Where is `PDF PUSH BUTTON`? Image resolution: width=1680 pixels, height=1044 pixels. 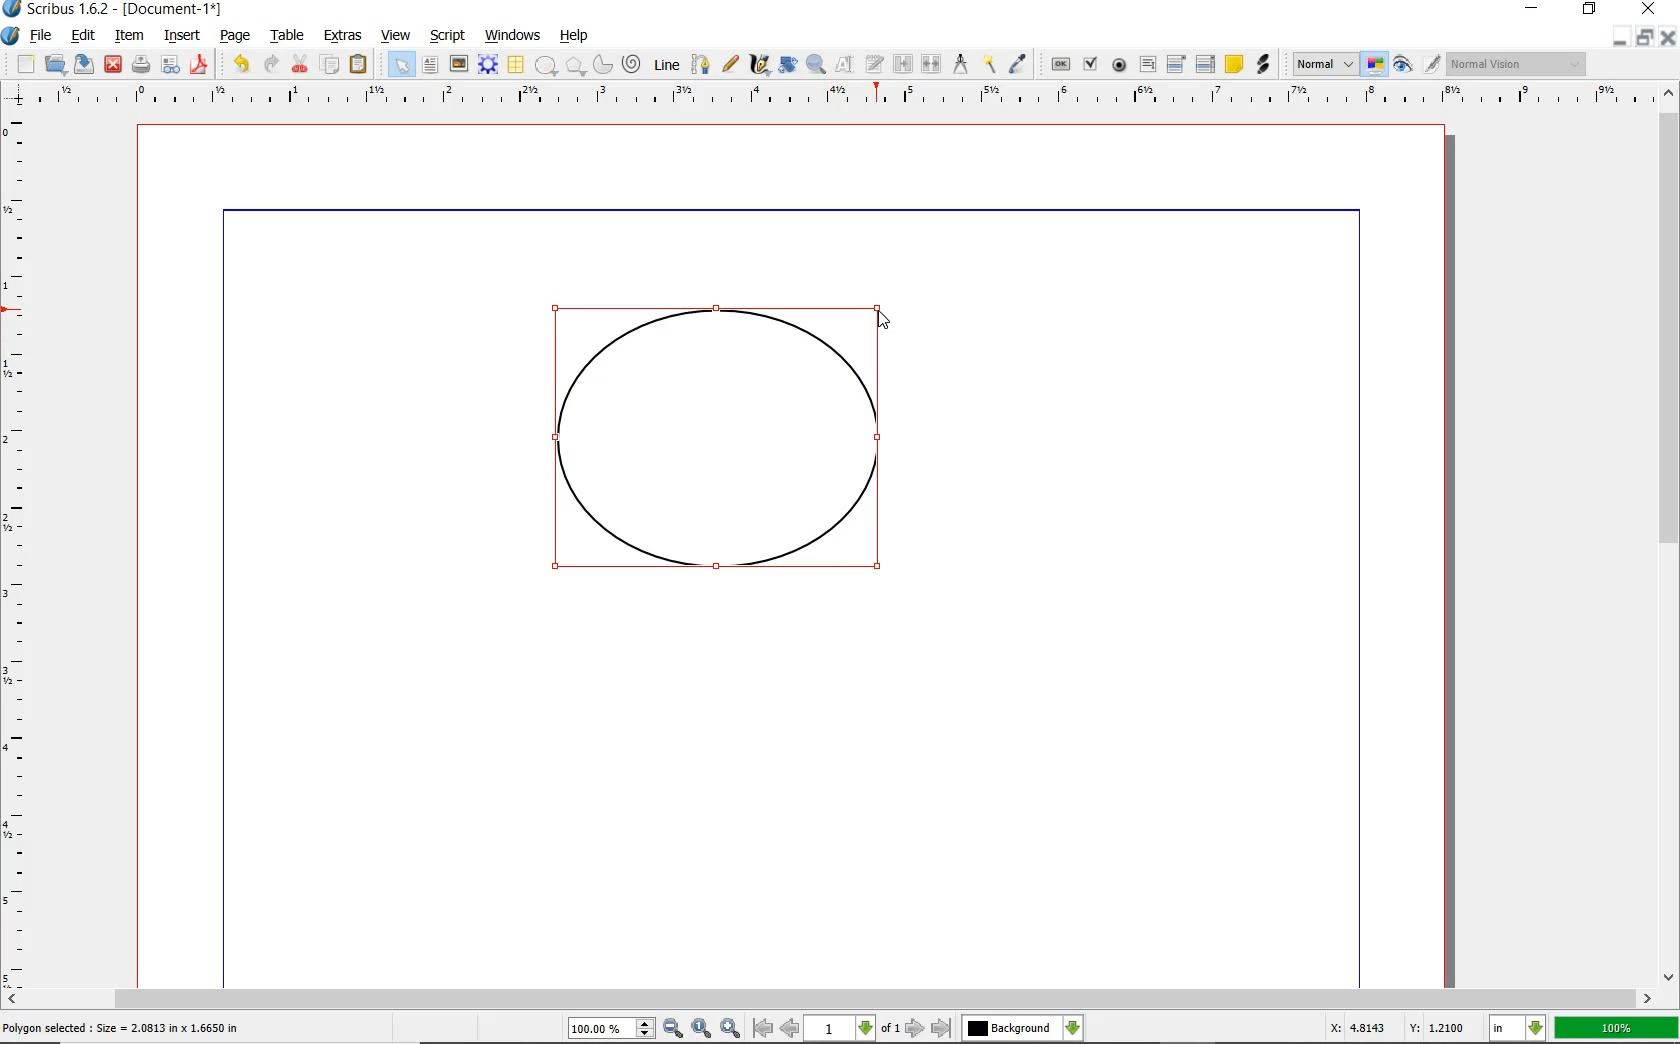 PDF PUSH BUTTON is located at coordinates (1059, 65).